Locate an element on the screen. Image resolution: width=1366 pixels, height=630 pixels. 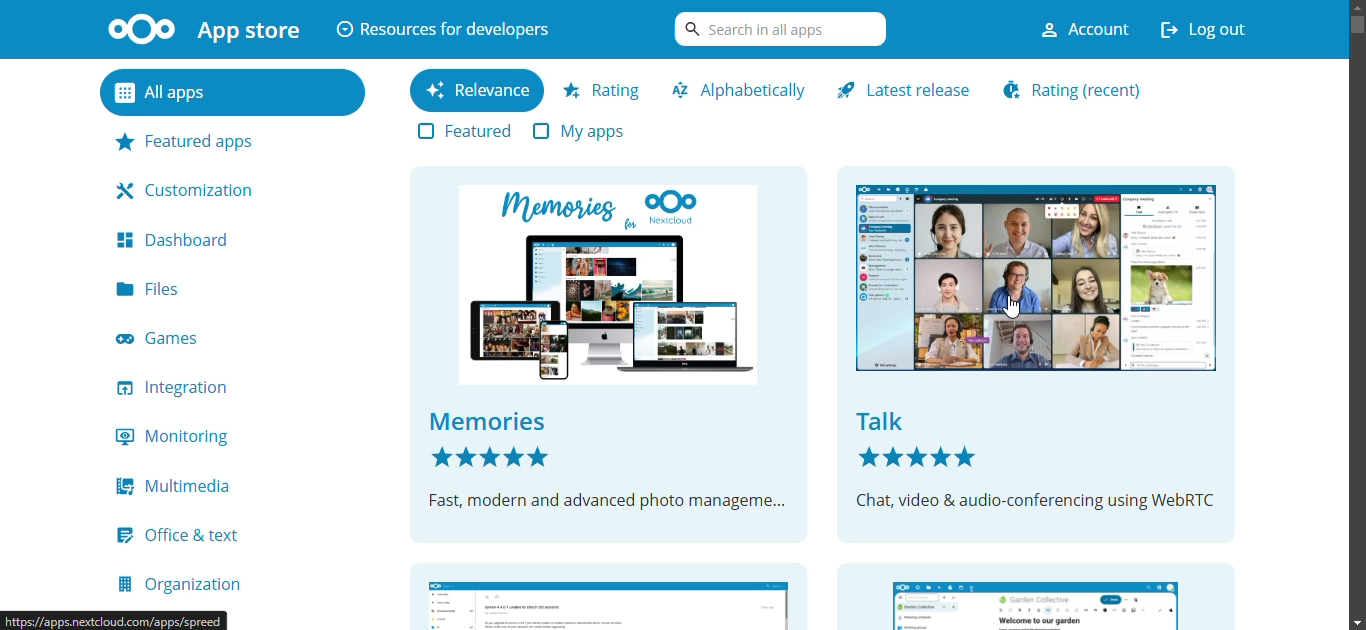
app interface is located at coordinates (607, 589).